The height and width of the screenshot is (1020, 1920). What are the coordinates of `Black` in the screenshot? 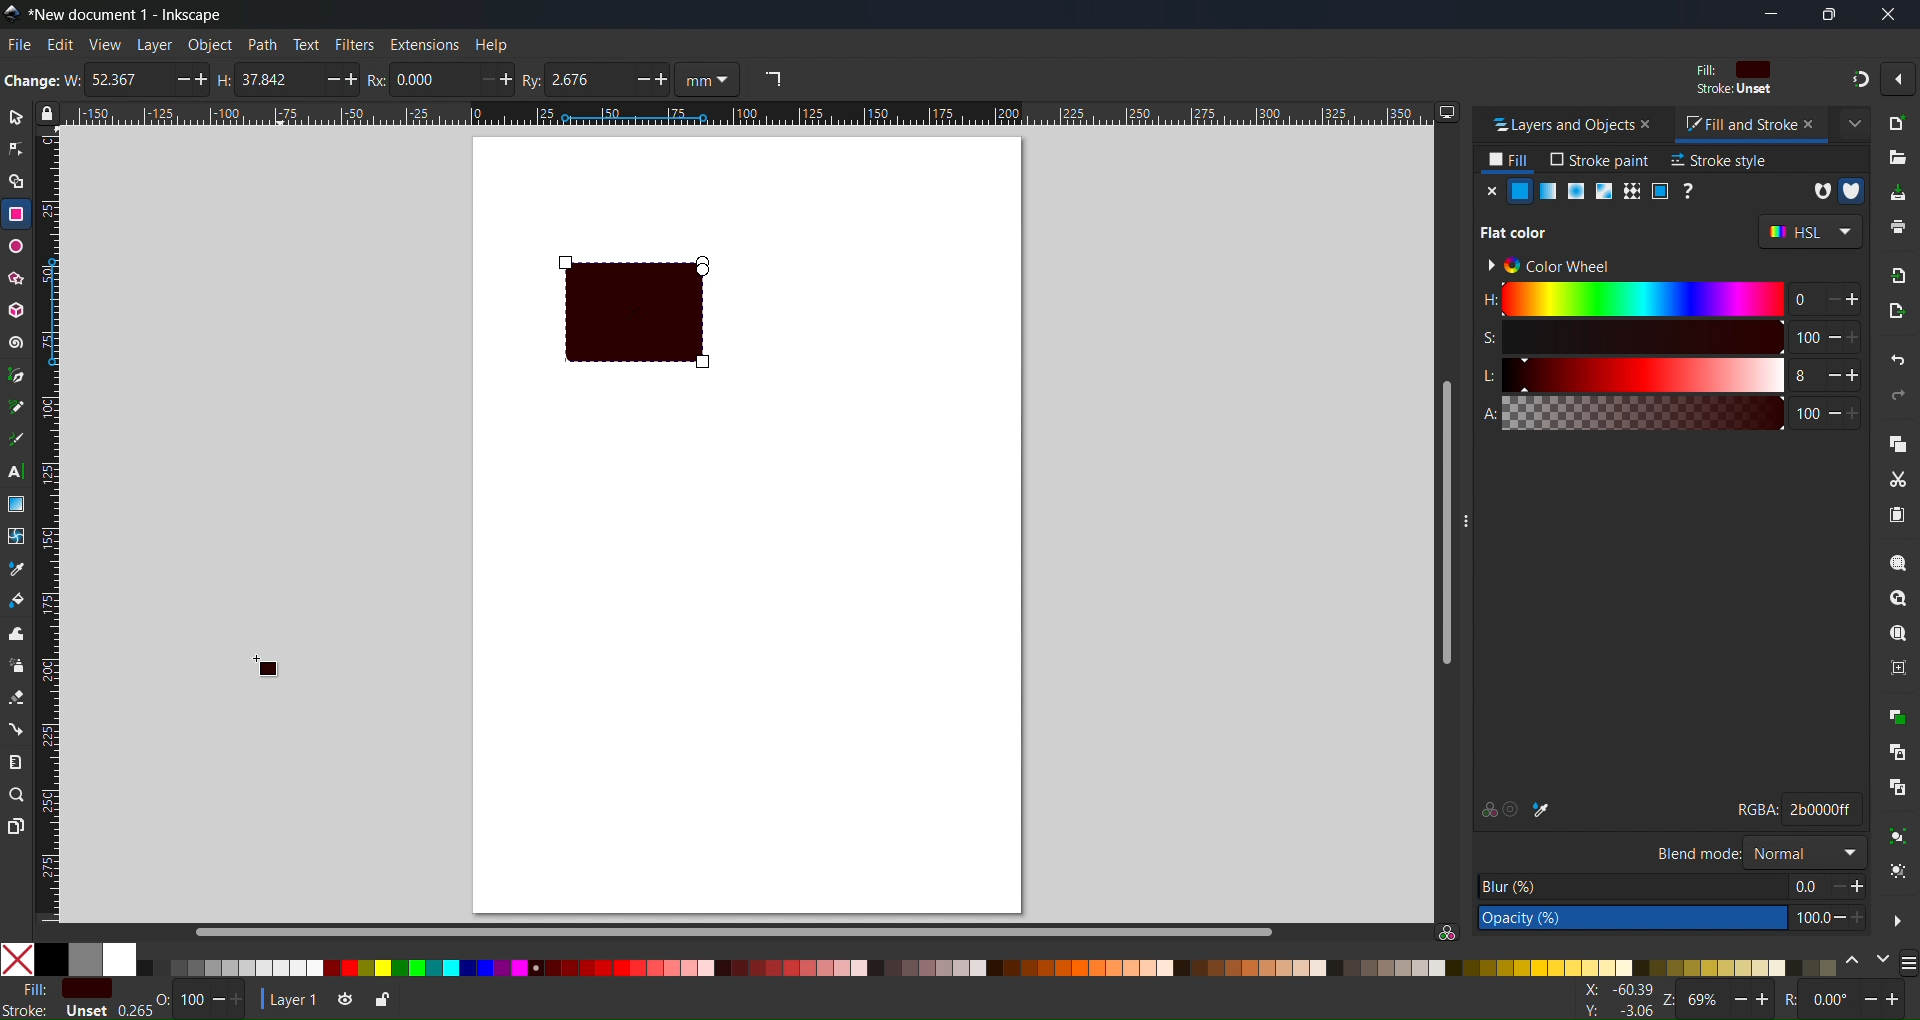 It's located at (51, 958).